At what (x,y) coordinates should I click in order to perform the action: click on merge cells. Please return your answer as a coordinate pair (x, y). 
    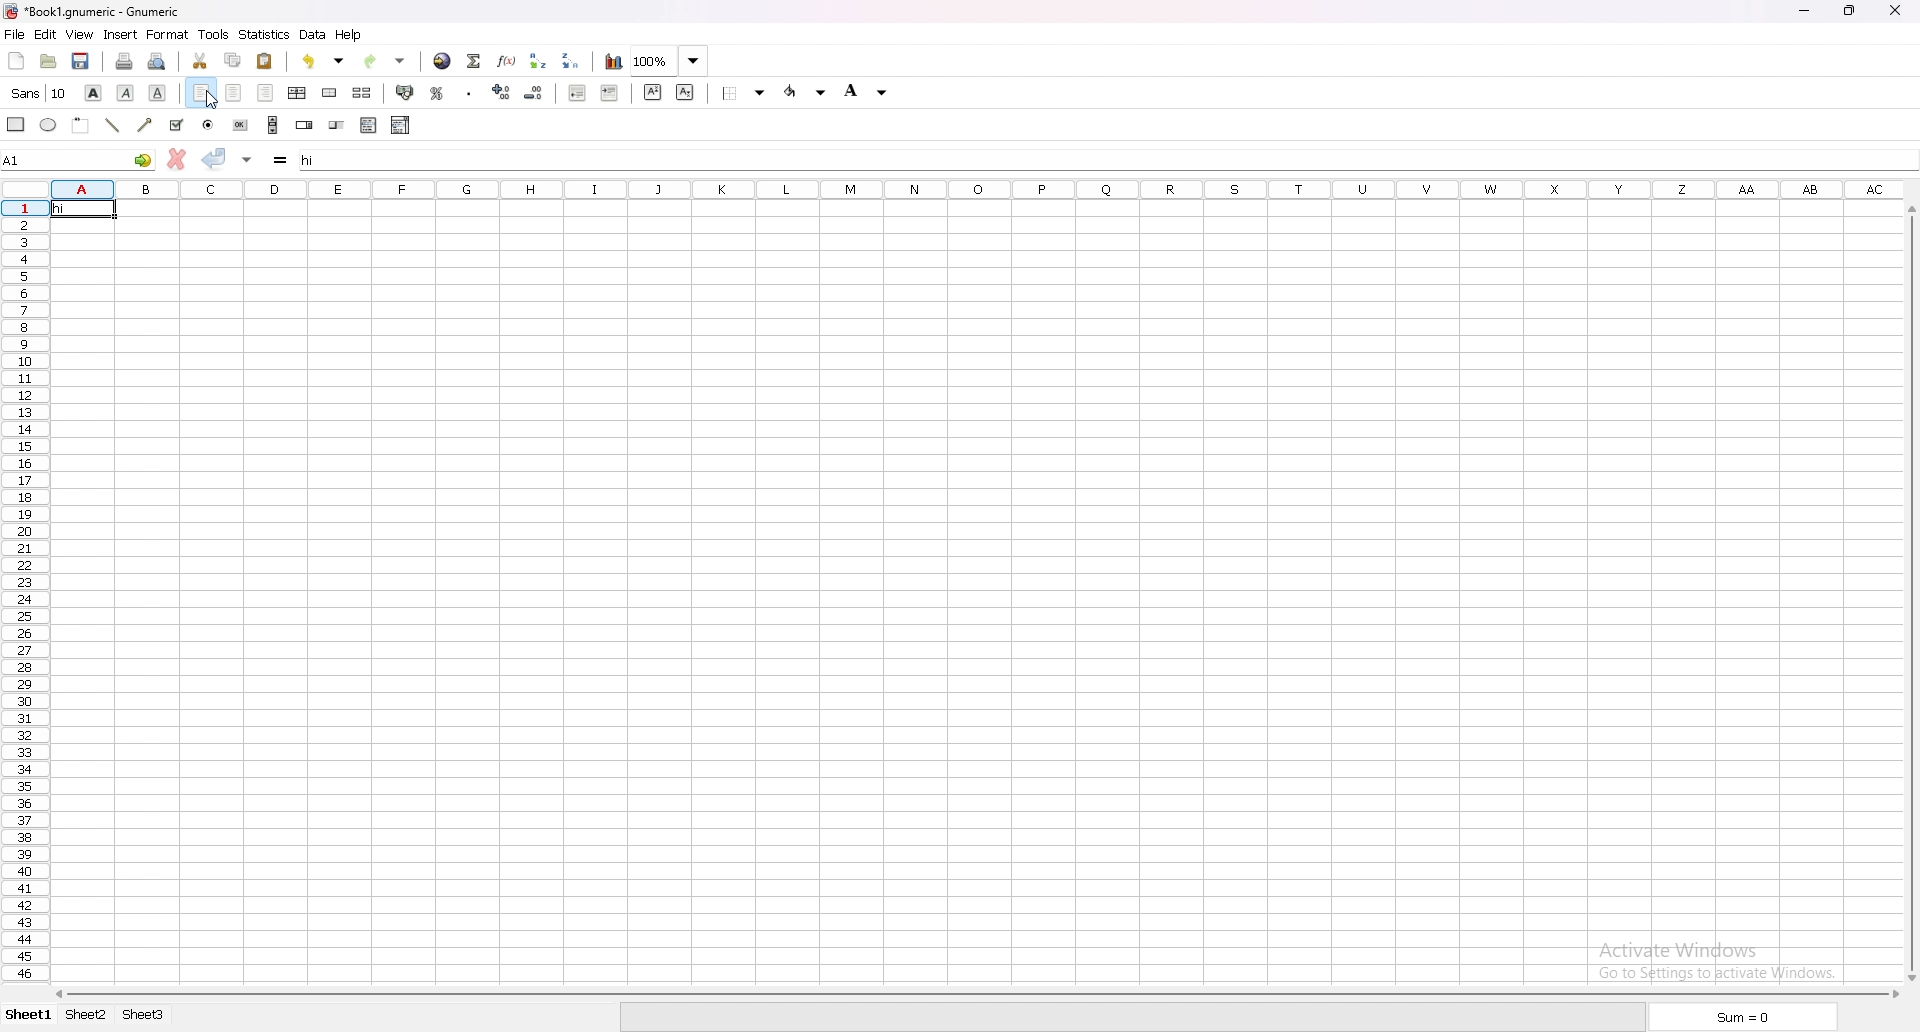
    Looking at the image, I should click on (329, 93).